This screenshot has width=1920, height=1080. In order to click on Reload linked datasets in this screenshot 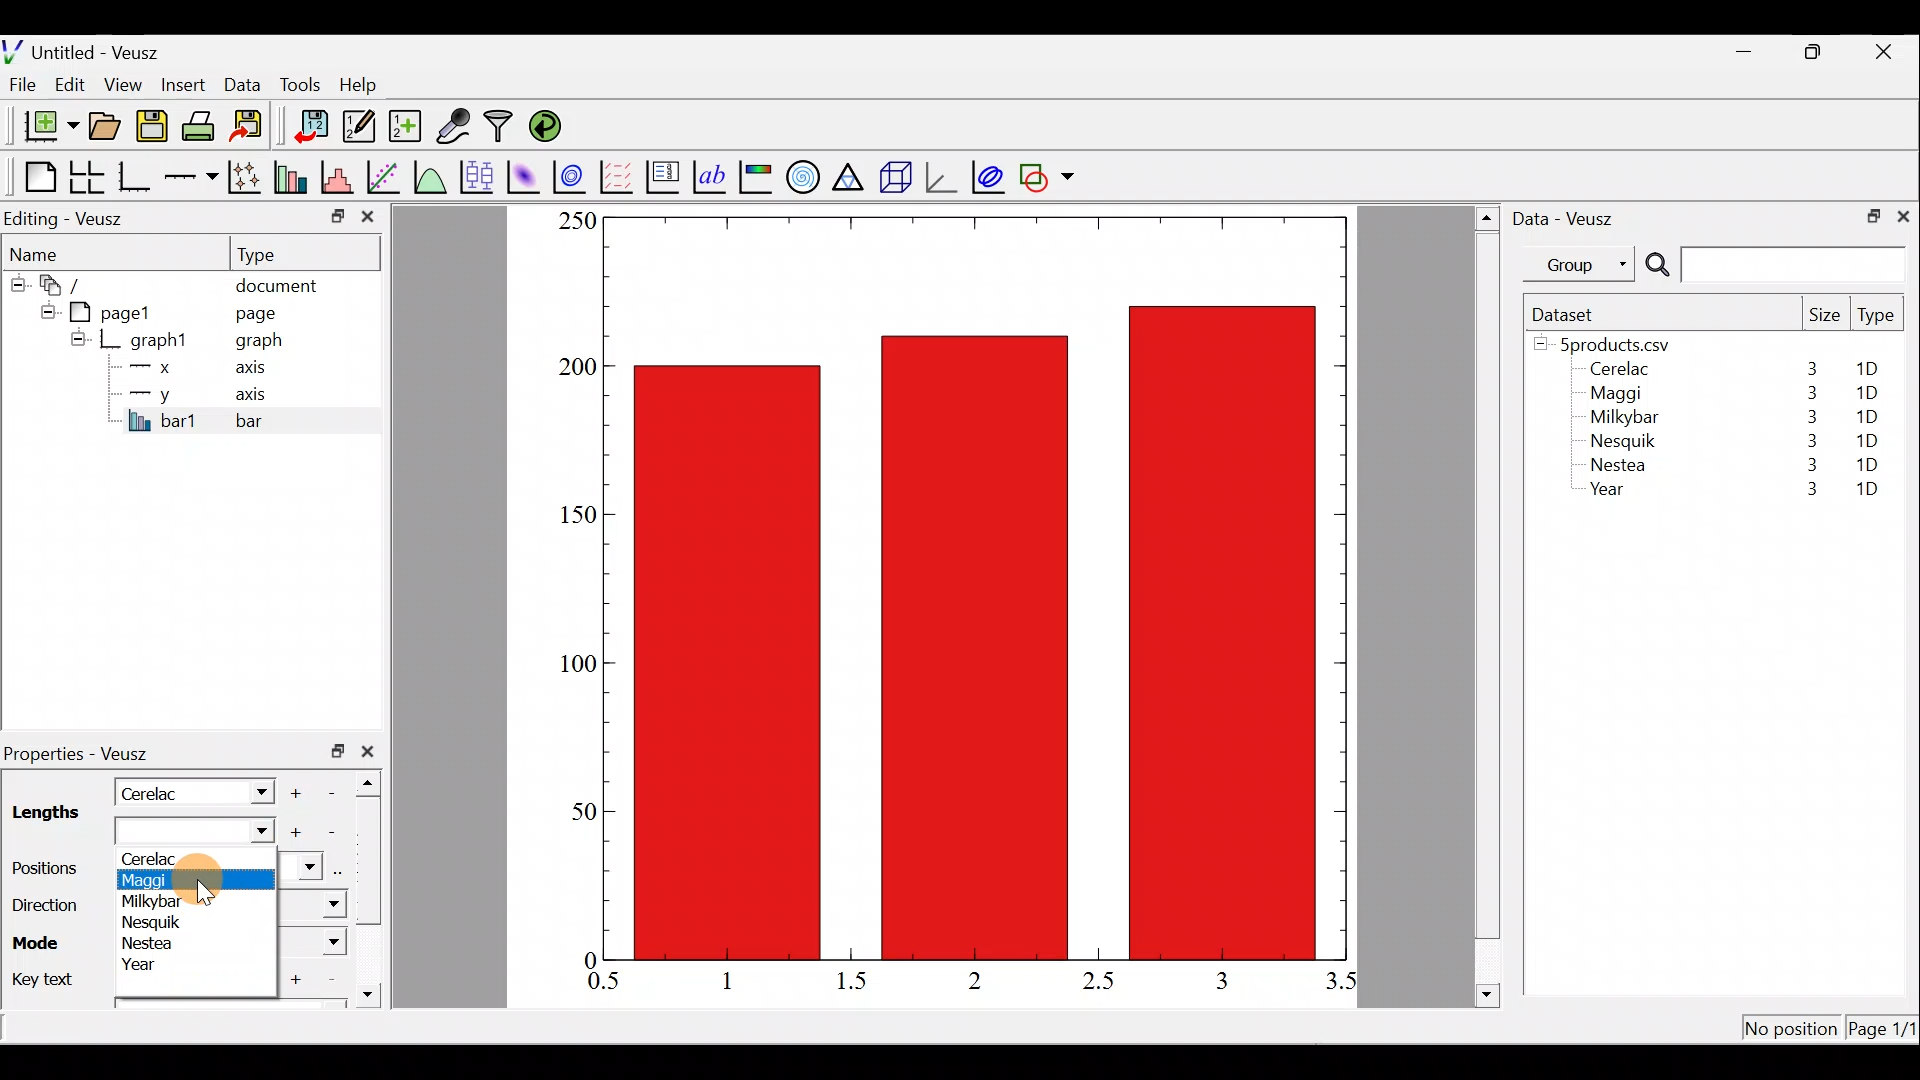, I will do `click(550, 125)`.